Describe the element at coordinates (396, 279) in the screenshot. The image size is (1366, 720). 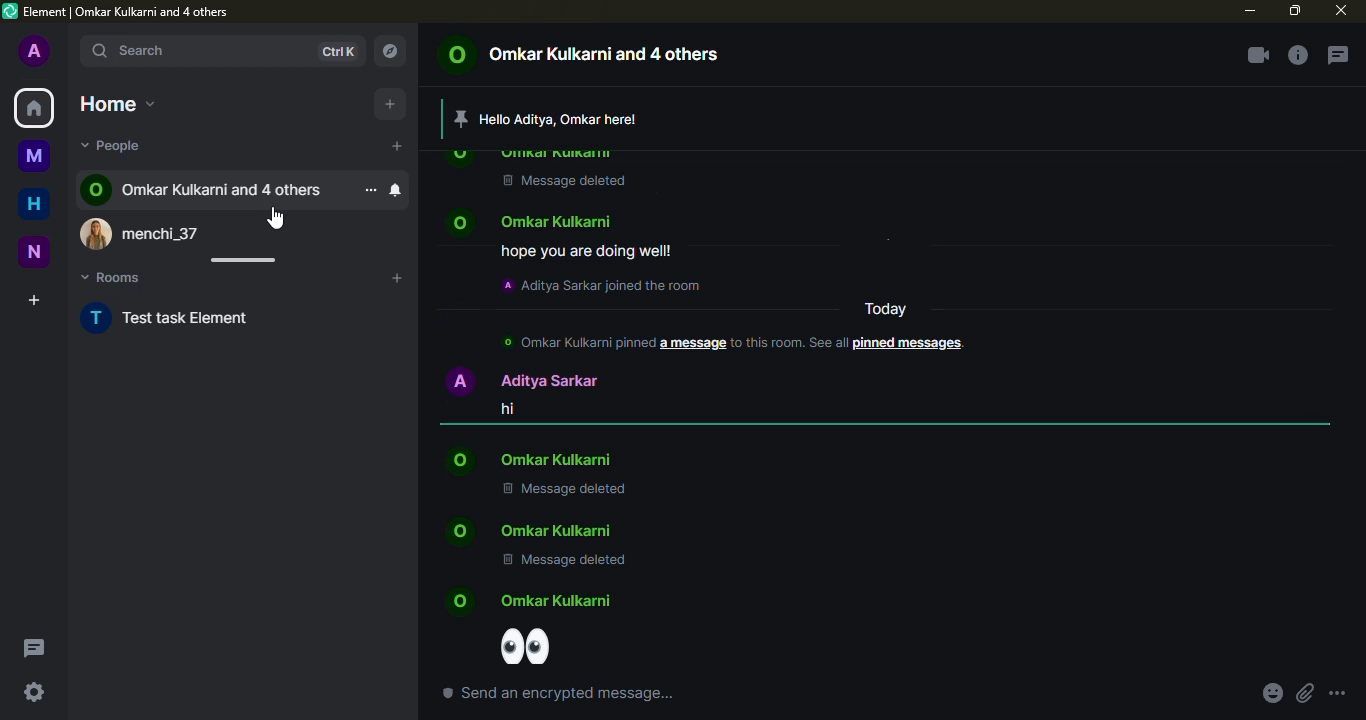
I see `add` at that location.